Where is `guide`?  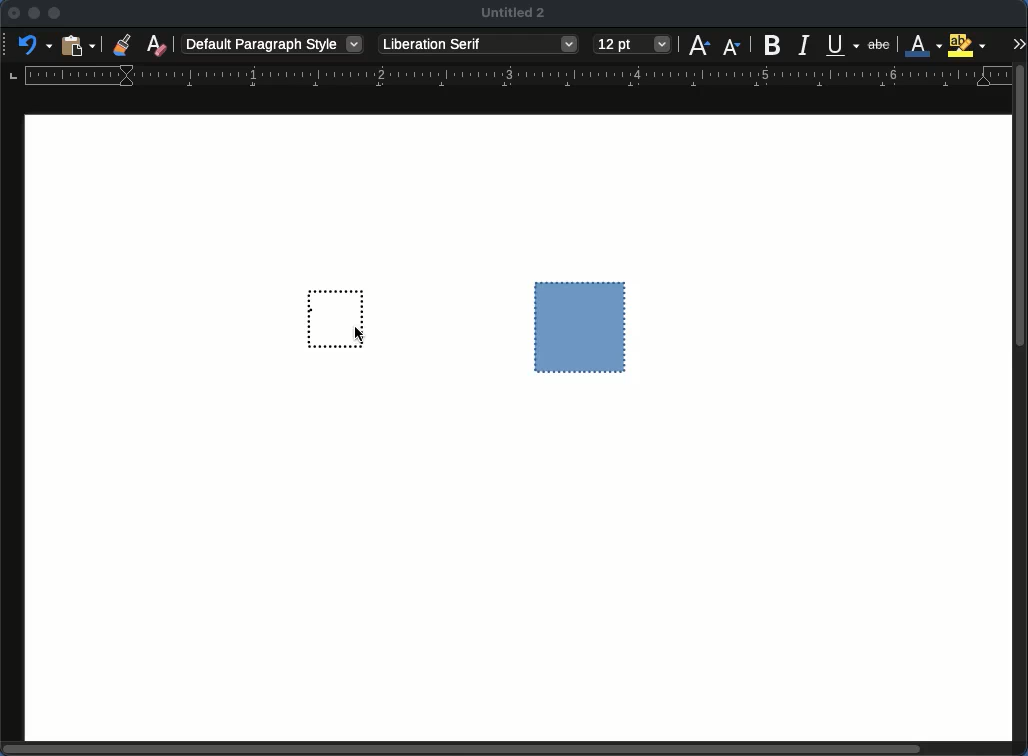
guide is located at coordinates (518, 75).